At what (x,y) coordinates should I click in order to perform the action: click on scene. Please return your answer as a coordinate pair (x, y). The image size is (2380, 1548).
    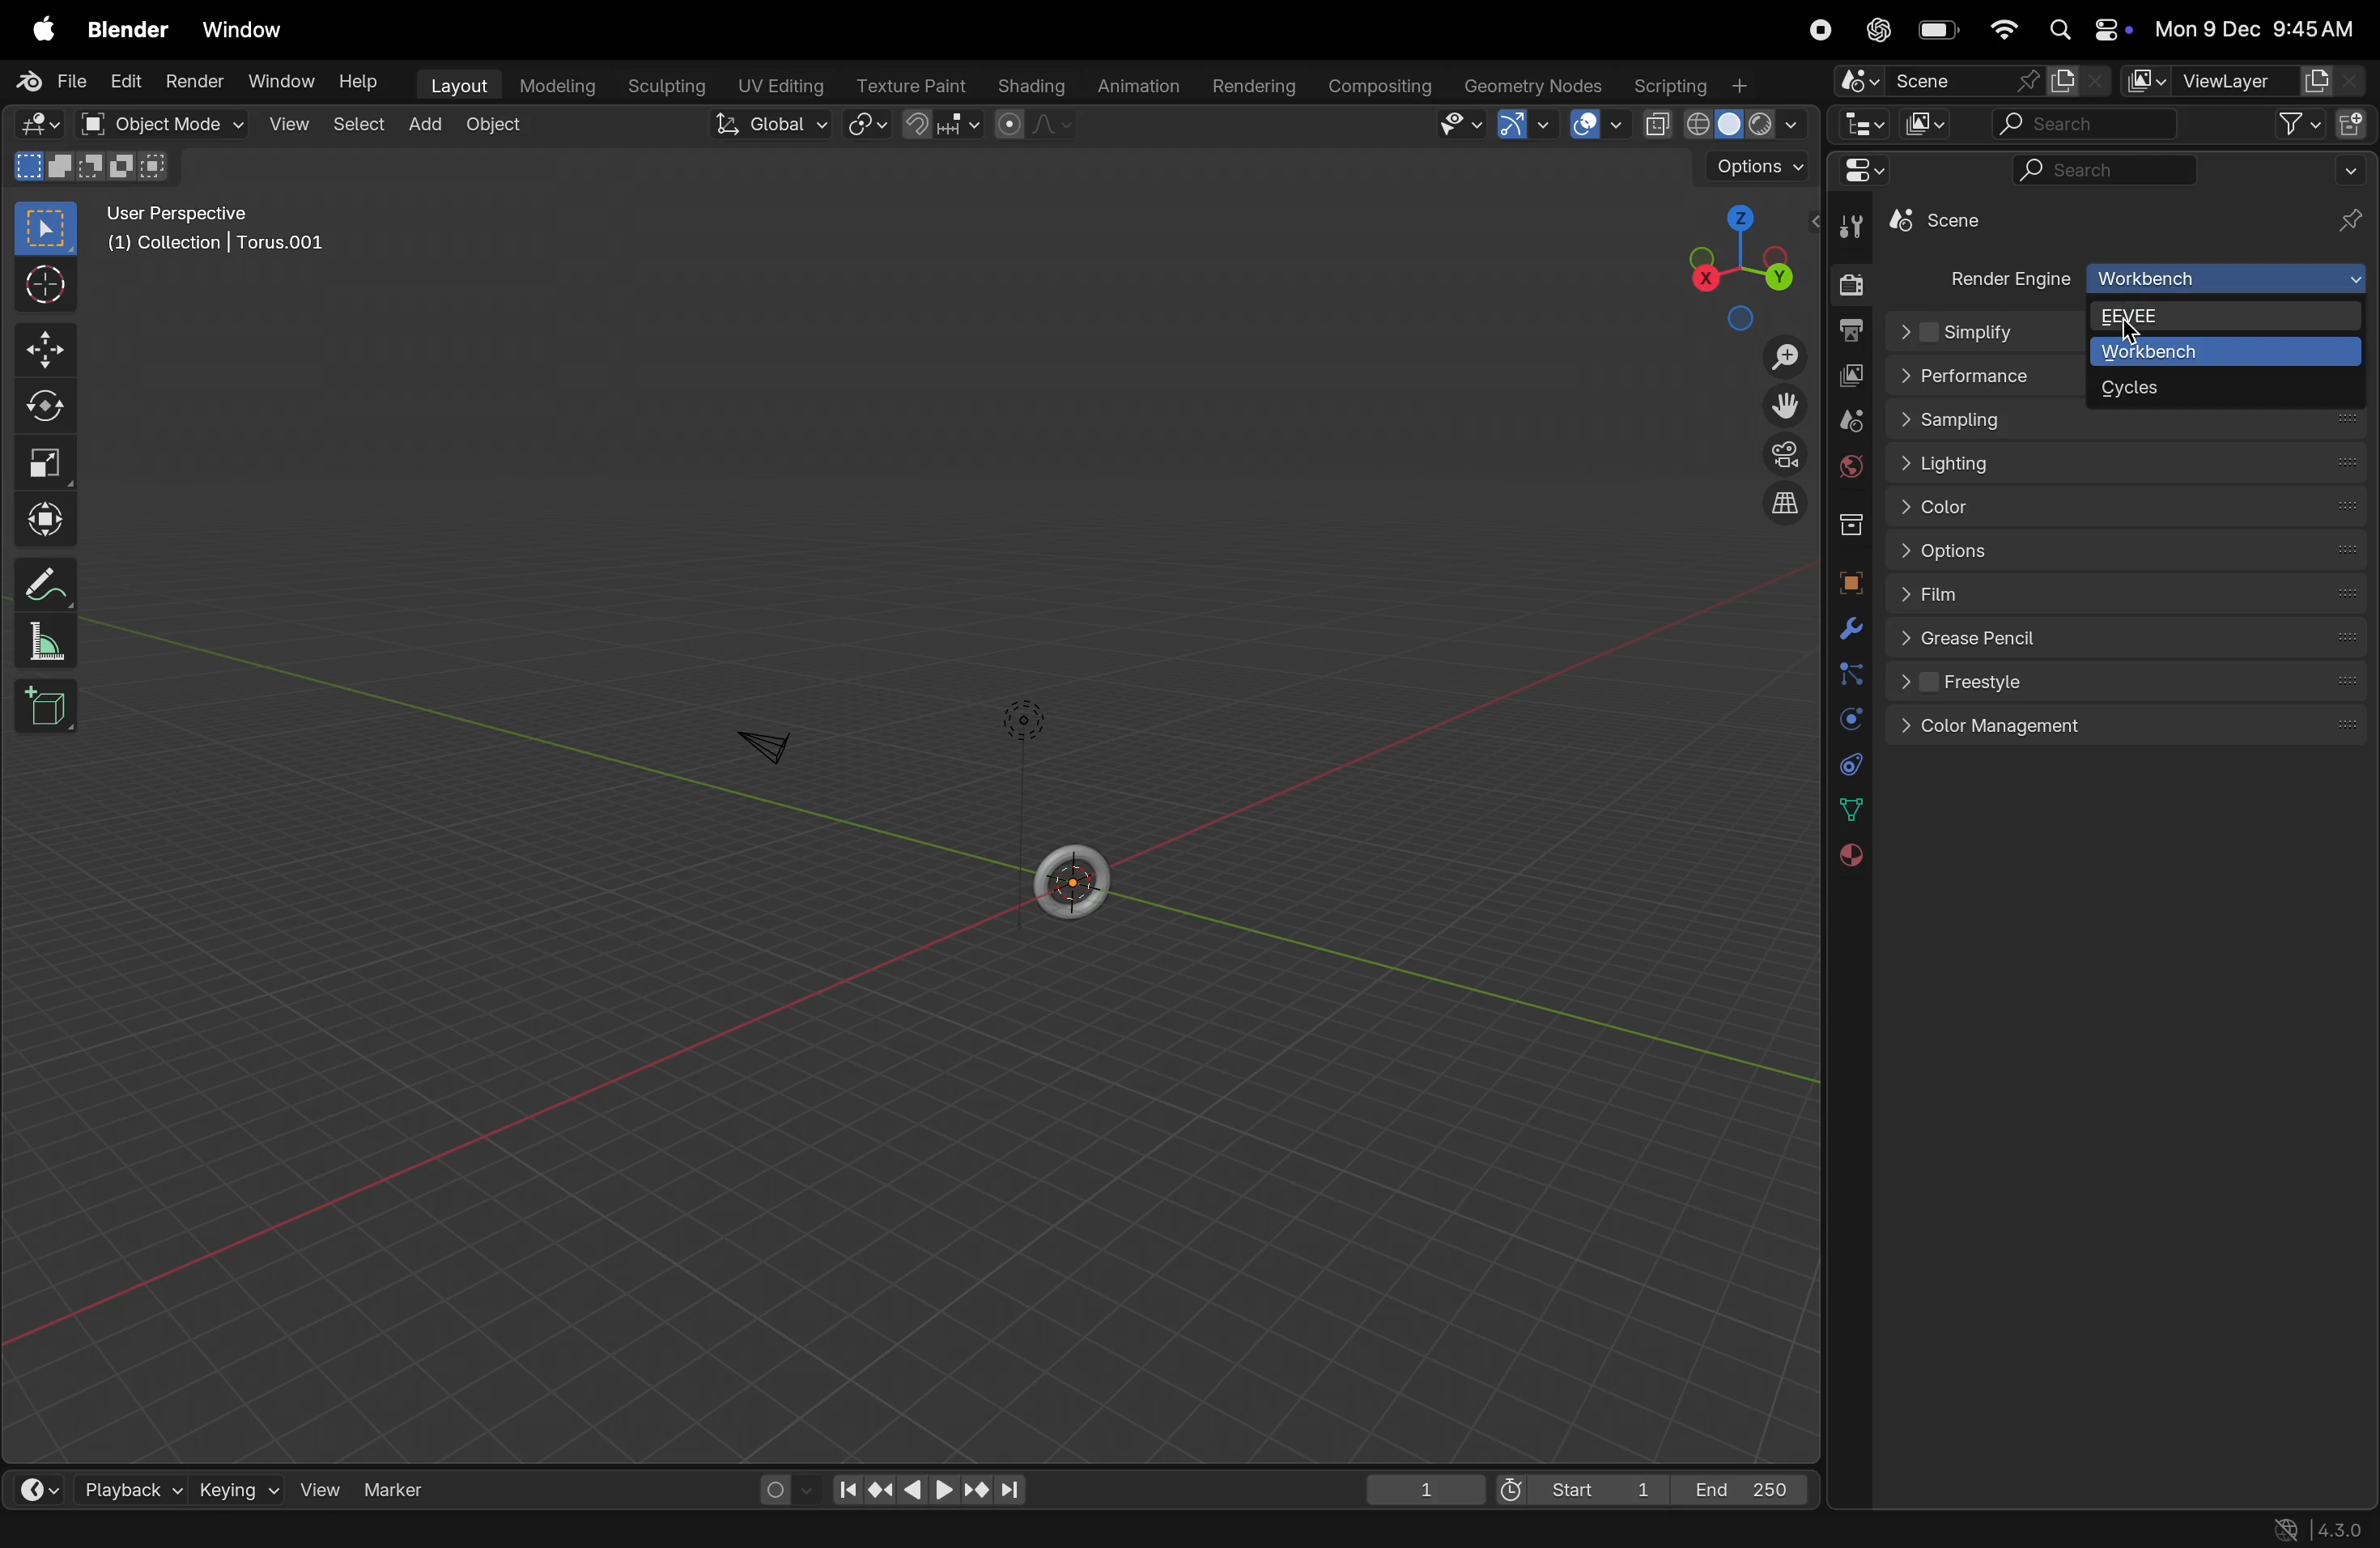
    Looking at the image, I should click on (1845, 417).